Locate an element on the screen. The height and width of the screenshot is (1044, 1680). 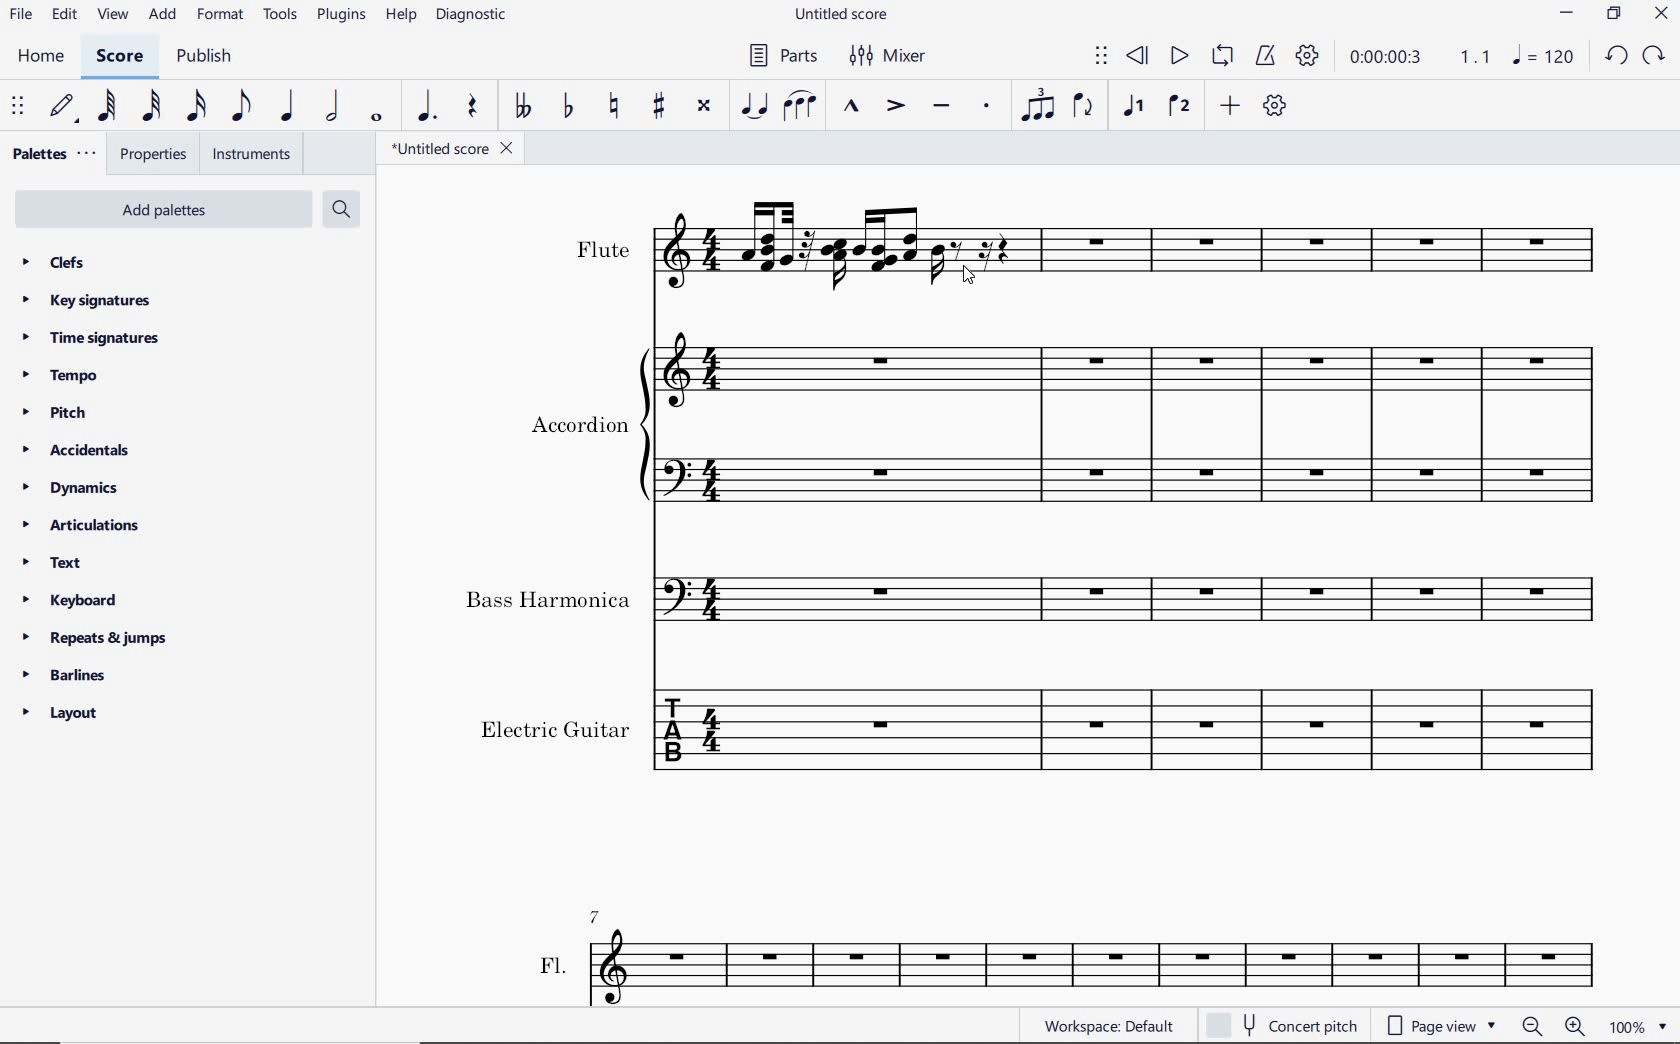
HOME is located at coordinates (42, 59).